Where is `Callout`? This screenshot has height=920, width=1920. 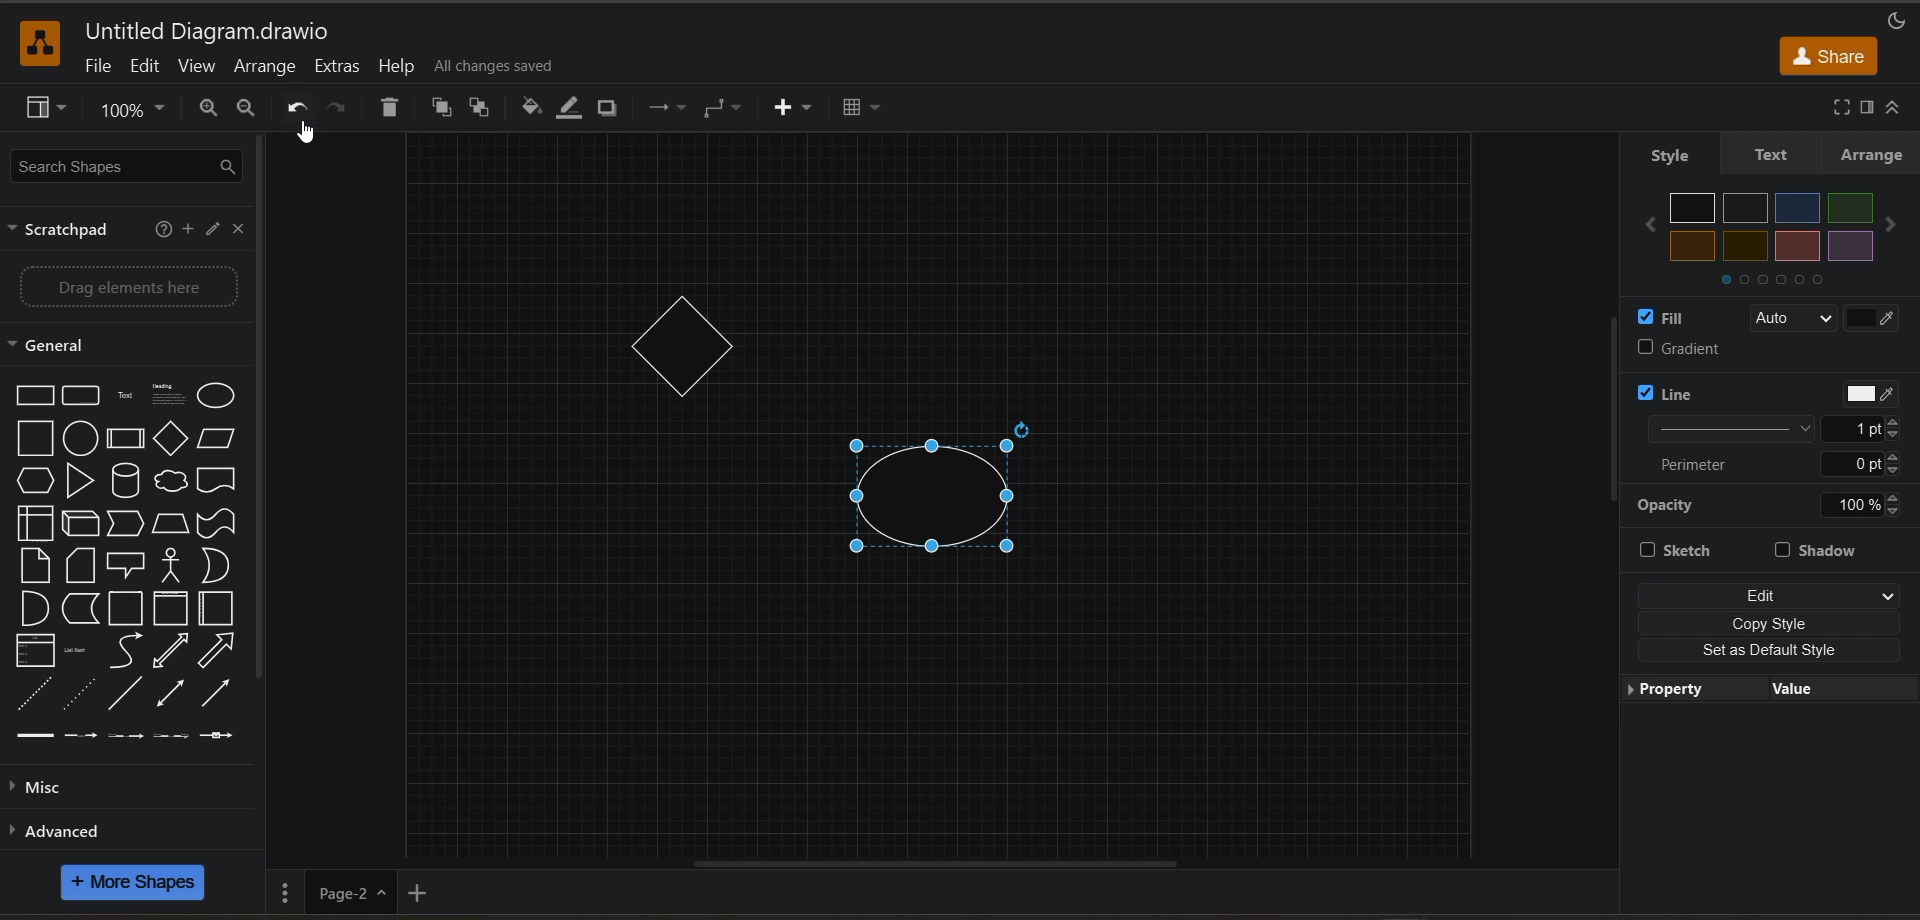
Callout is located at coordinates (126, 565).